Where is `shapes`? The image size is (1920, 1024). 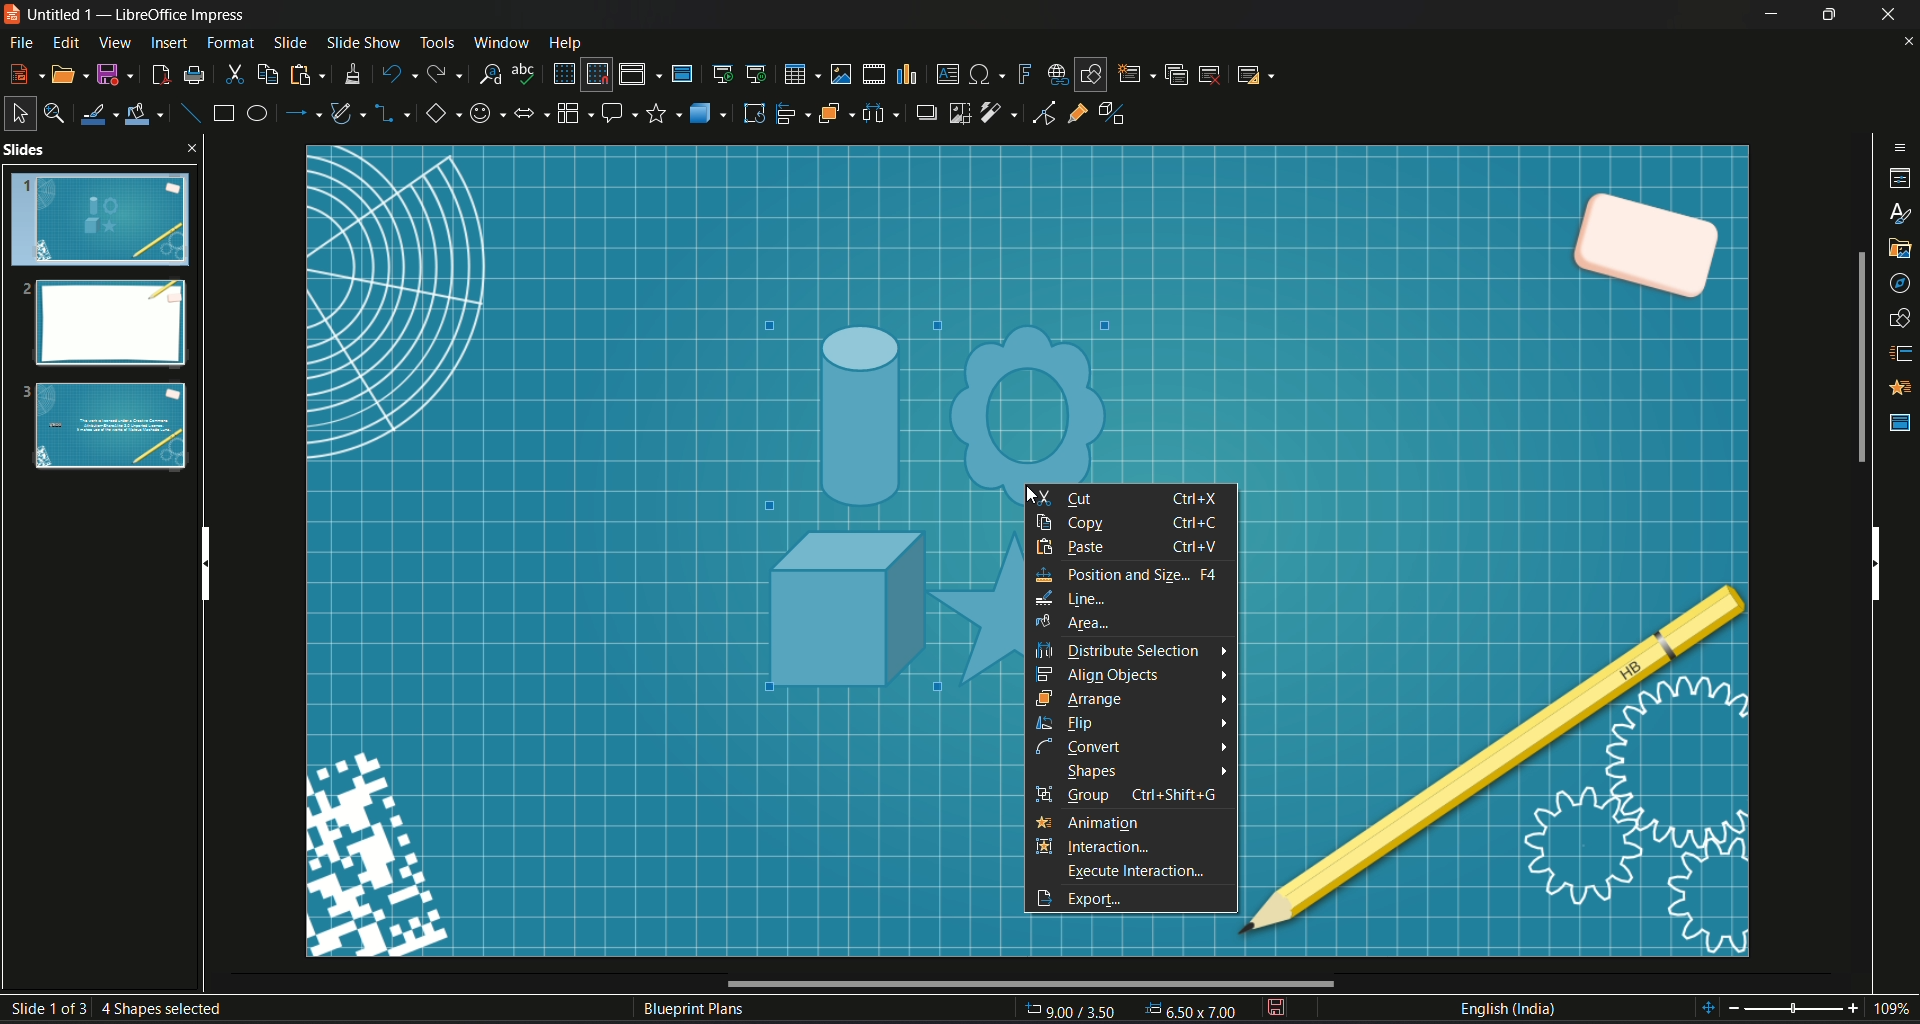 shapes is located at coordinates (1901, 319).